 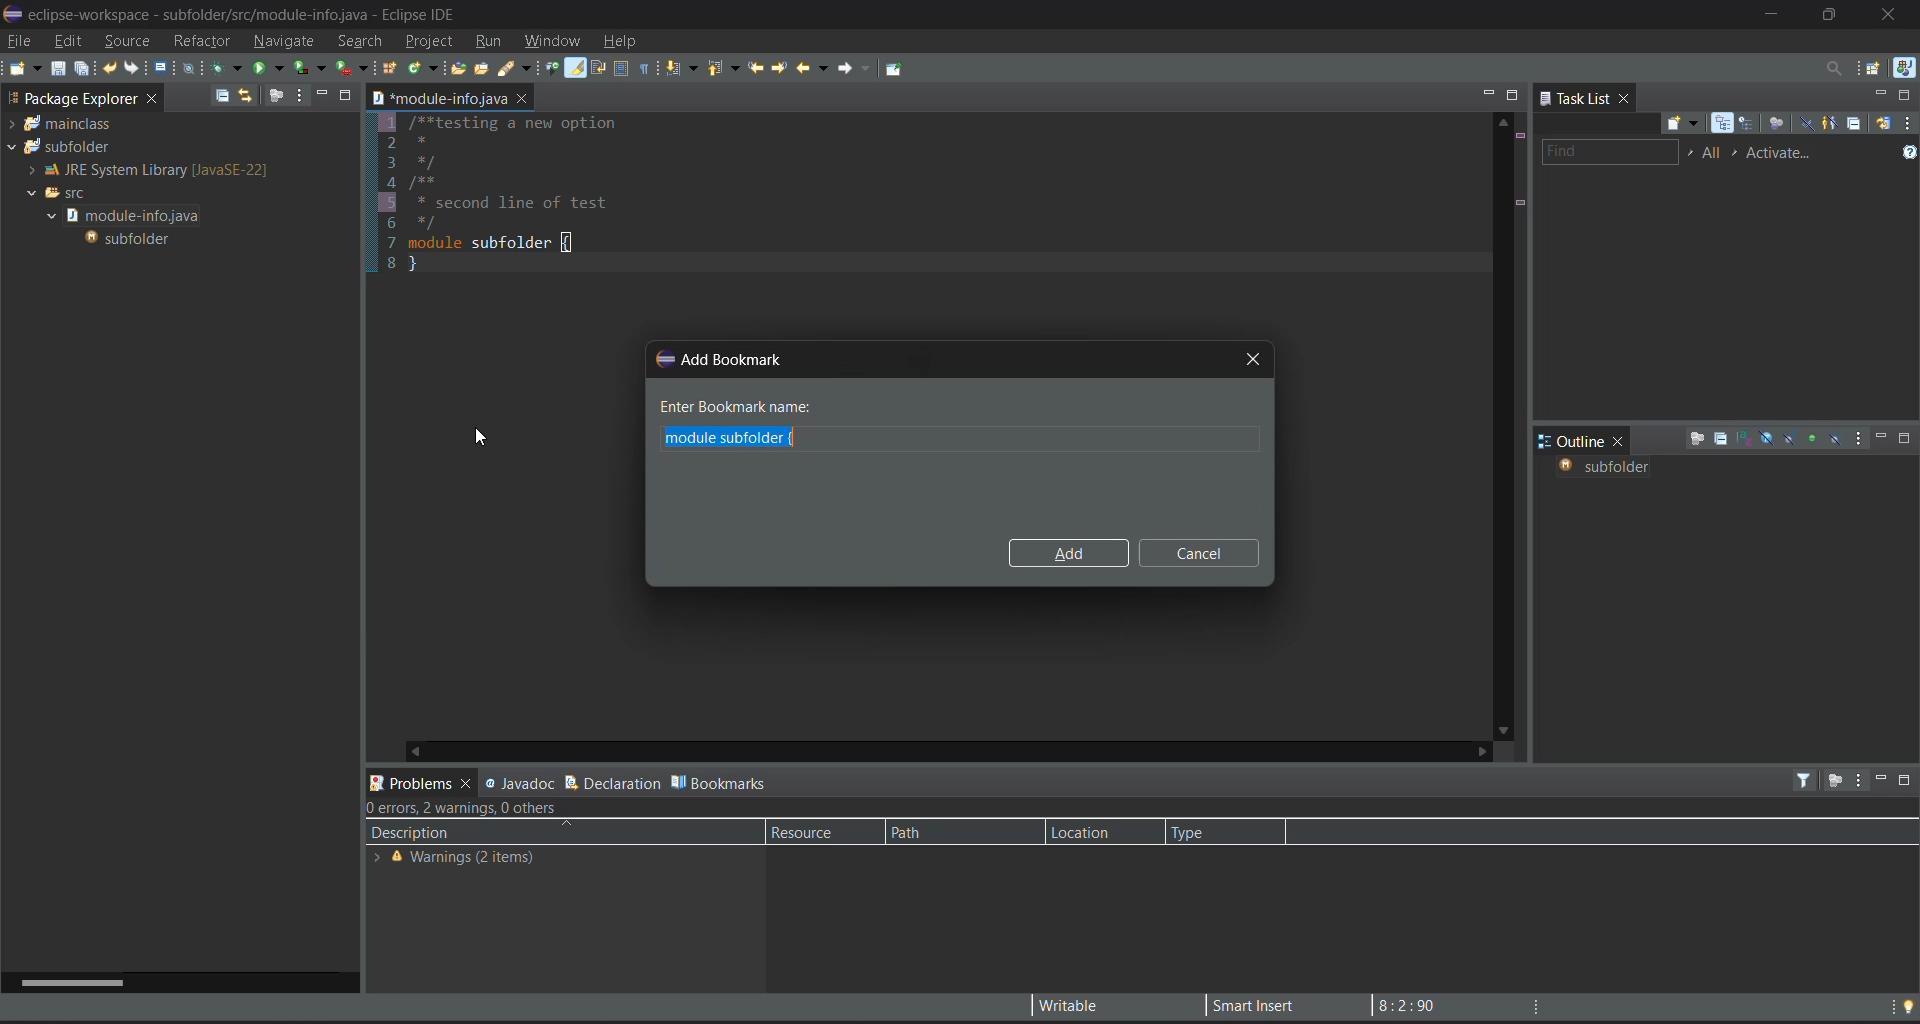 What do you see at coordinates (68, 97) in the screenshot?
I see `Package Explorer` at bounding box center [68, 97].